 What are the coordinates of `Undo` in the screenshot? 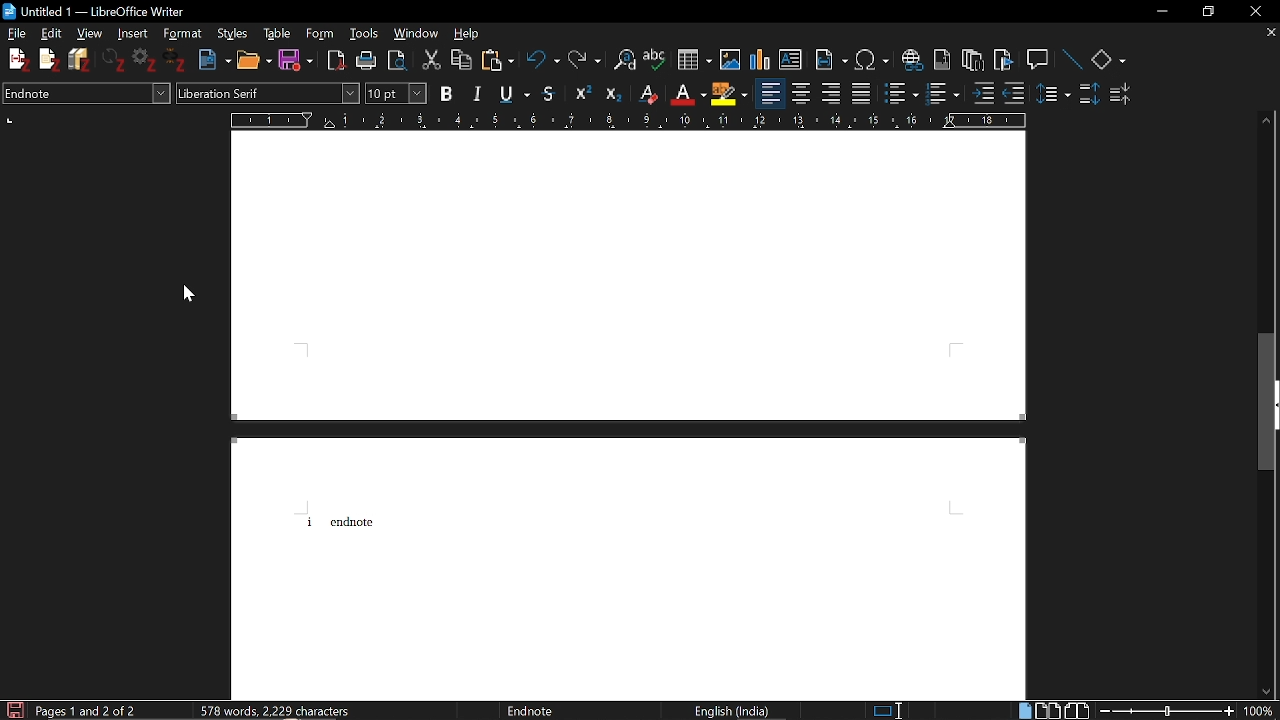 It's located at (543, 61).